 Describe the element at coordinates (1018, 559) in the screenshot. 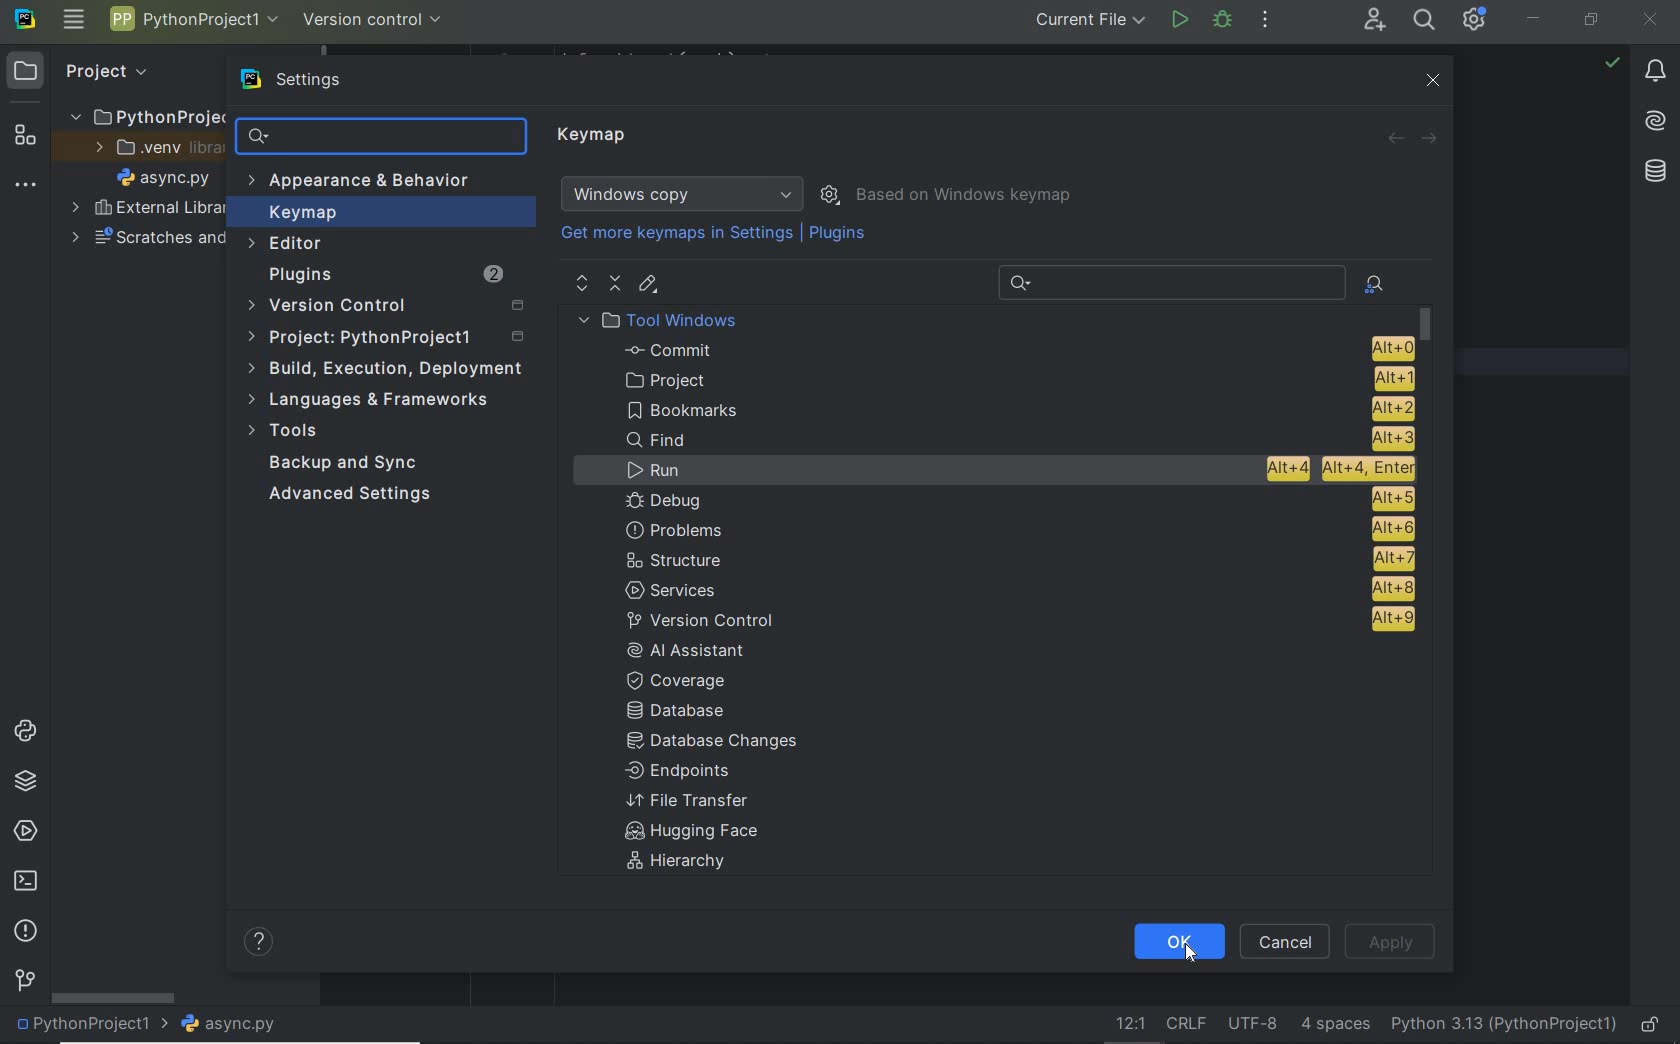

I see `structure` at that location.